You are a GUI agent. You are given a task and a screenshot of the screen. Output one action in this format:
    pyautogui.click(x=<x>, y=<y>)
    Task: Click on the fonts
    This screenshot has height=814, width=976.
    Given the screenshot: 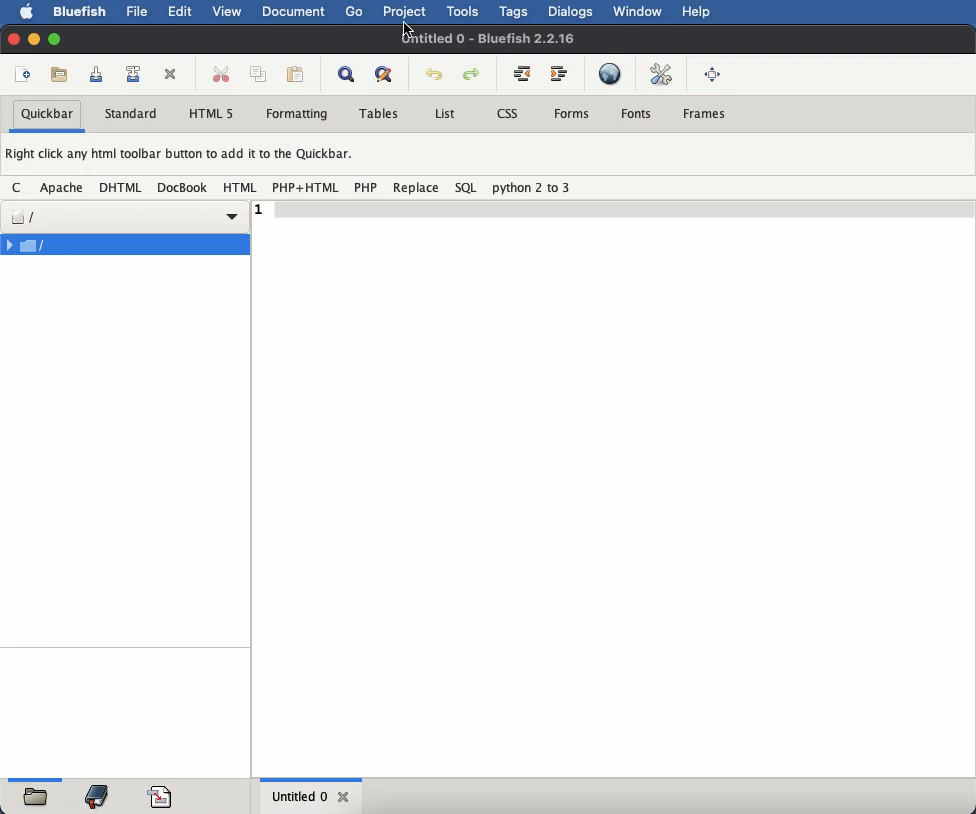 What is the action you would take?
    pyautogui.click(x=638, y=114)
    